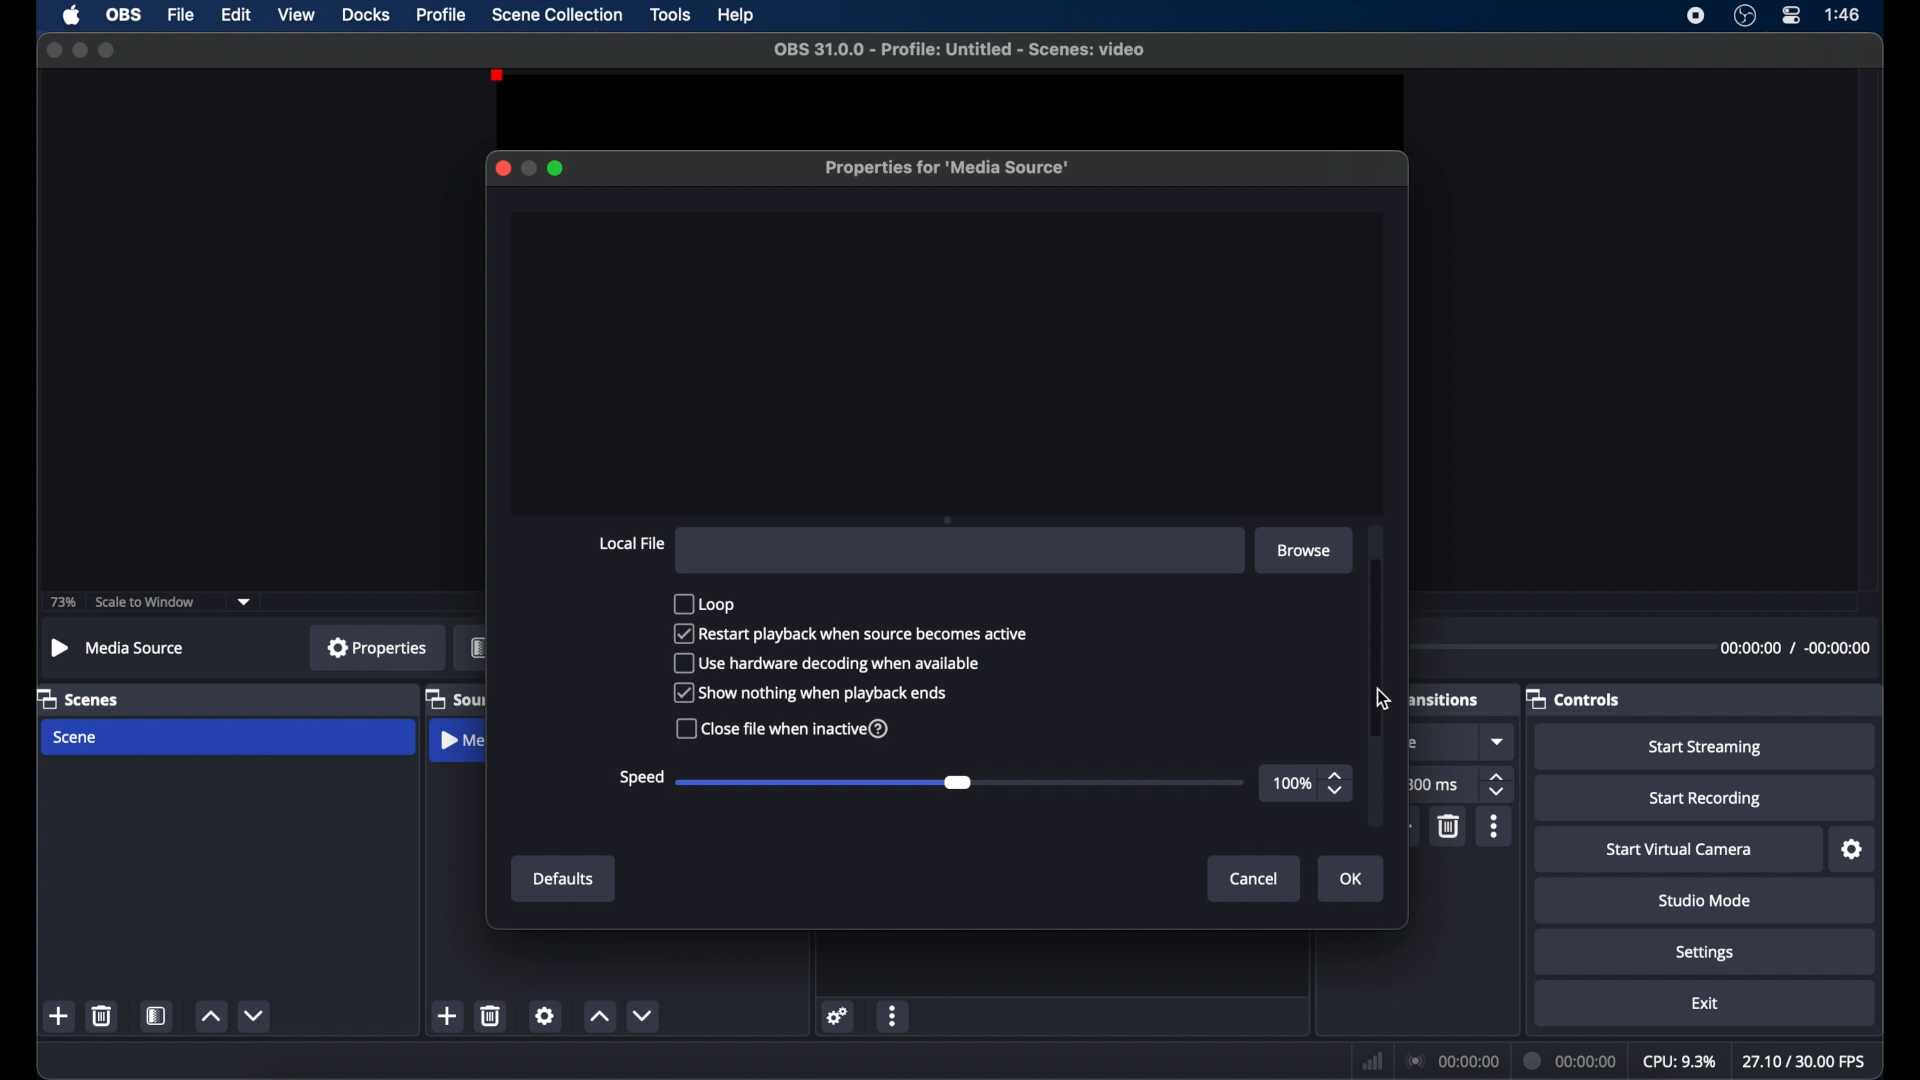  Describe the element at coordinates (1416, 743) in the screenshot. I see `obscure text` at that location.